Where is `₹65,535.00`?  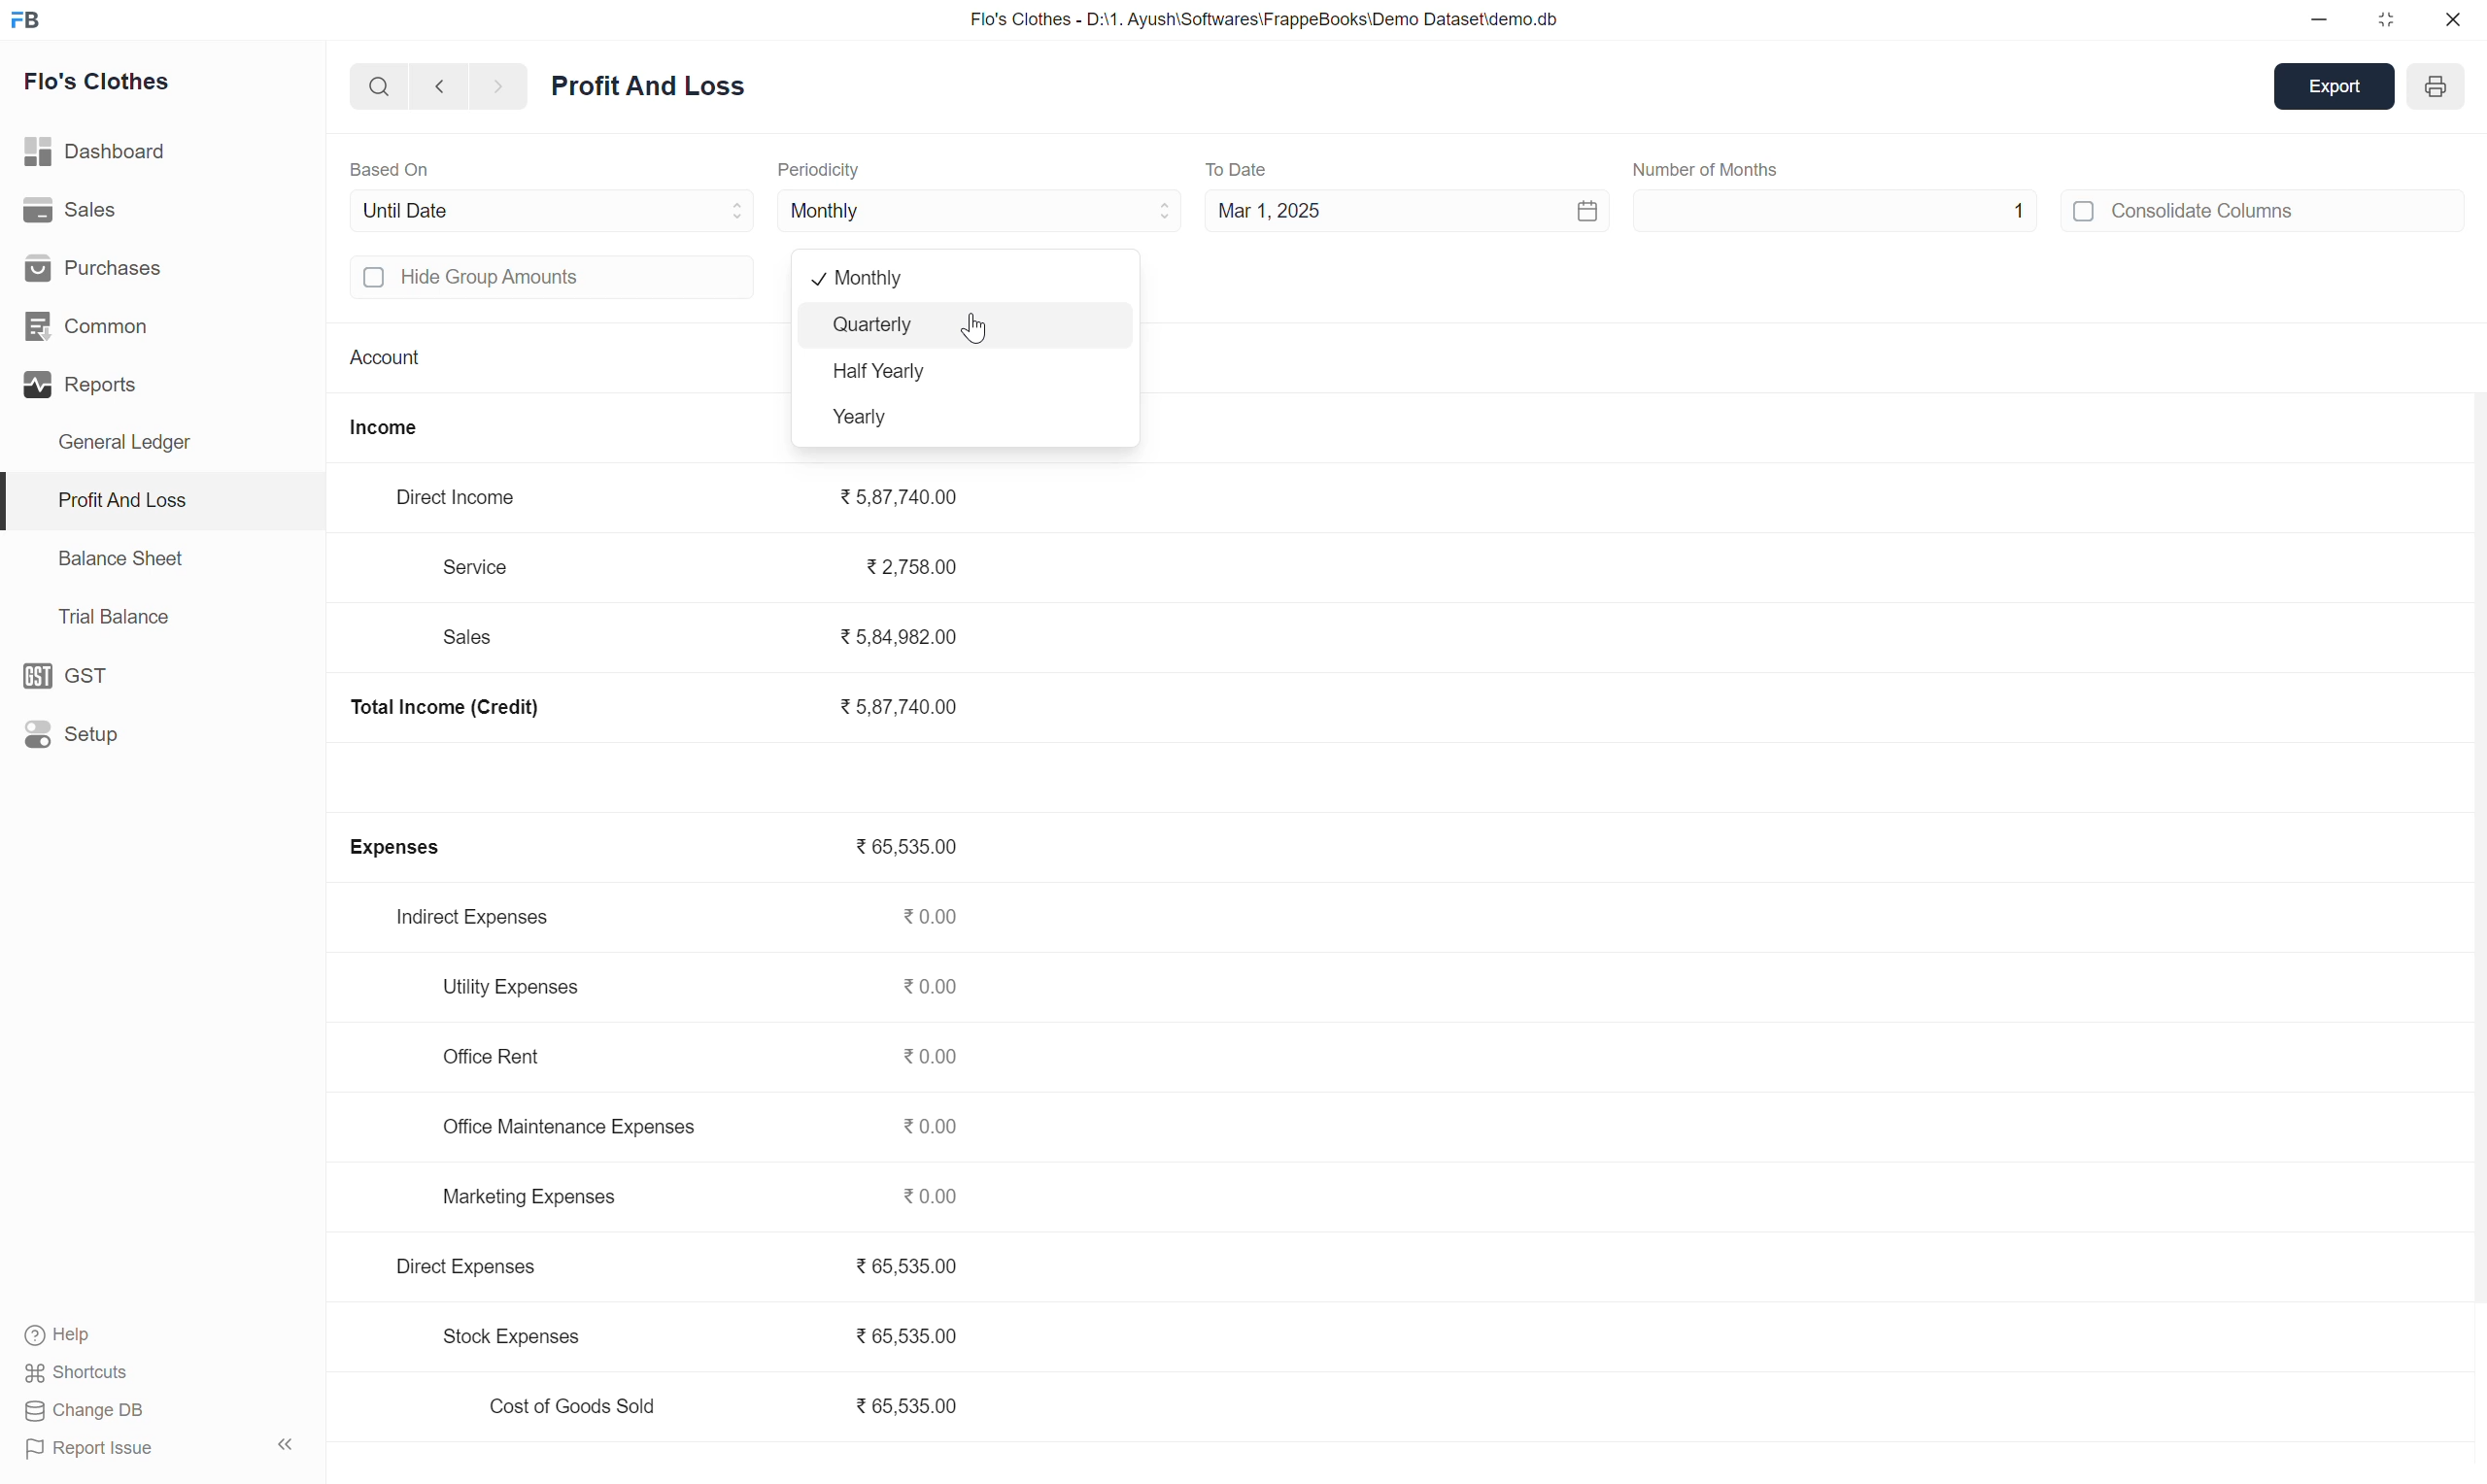 ₹65,535.00 is located at coordinates (908, 1409).